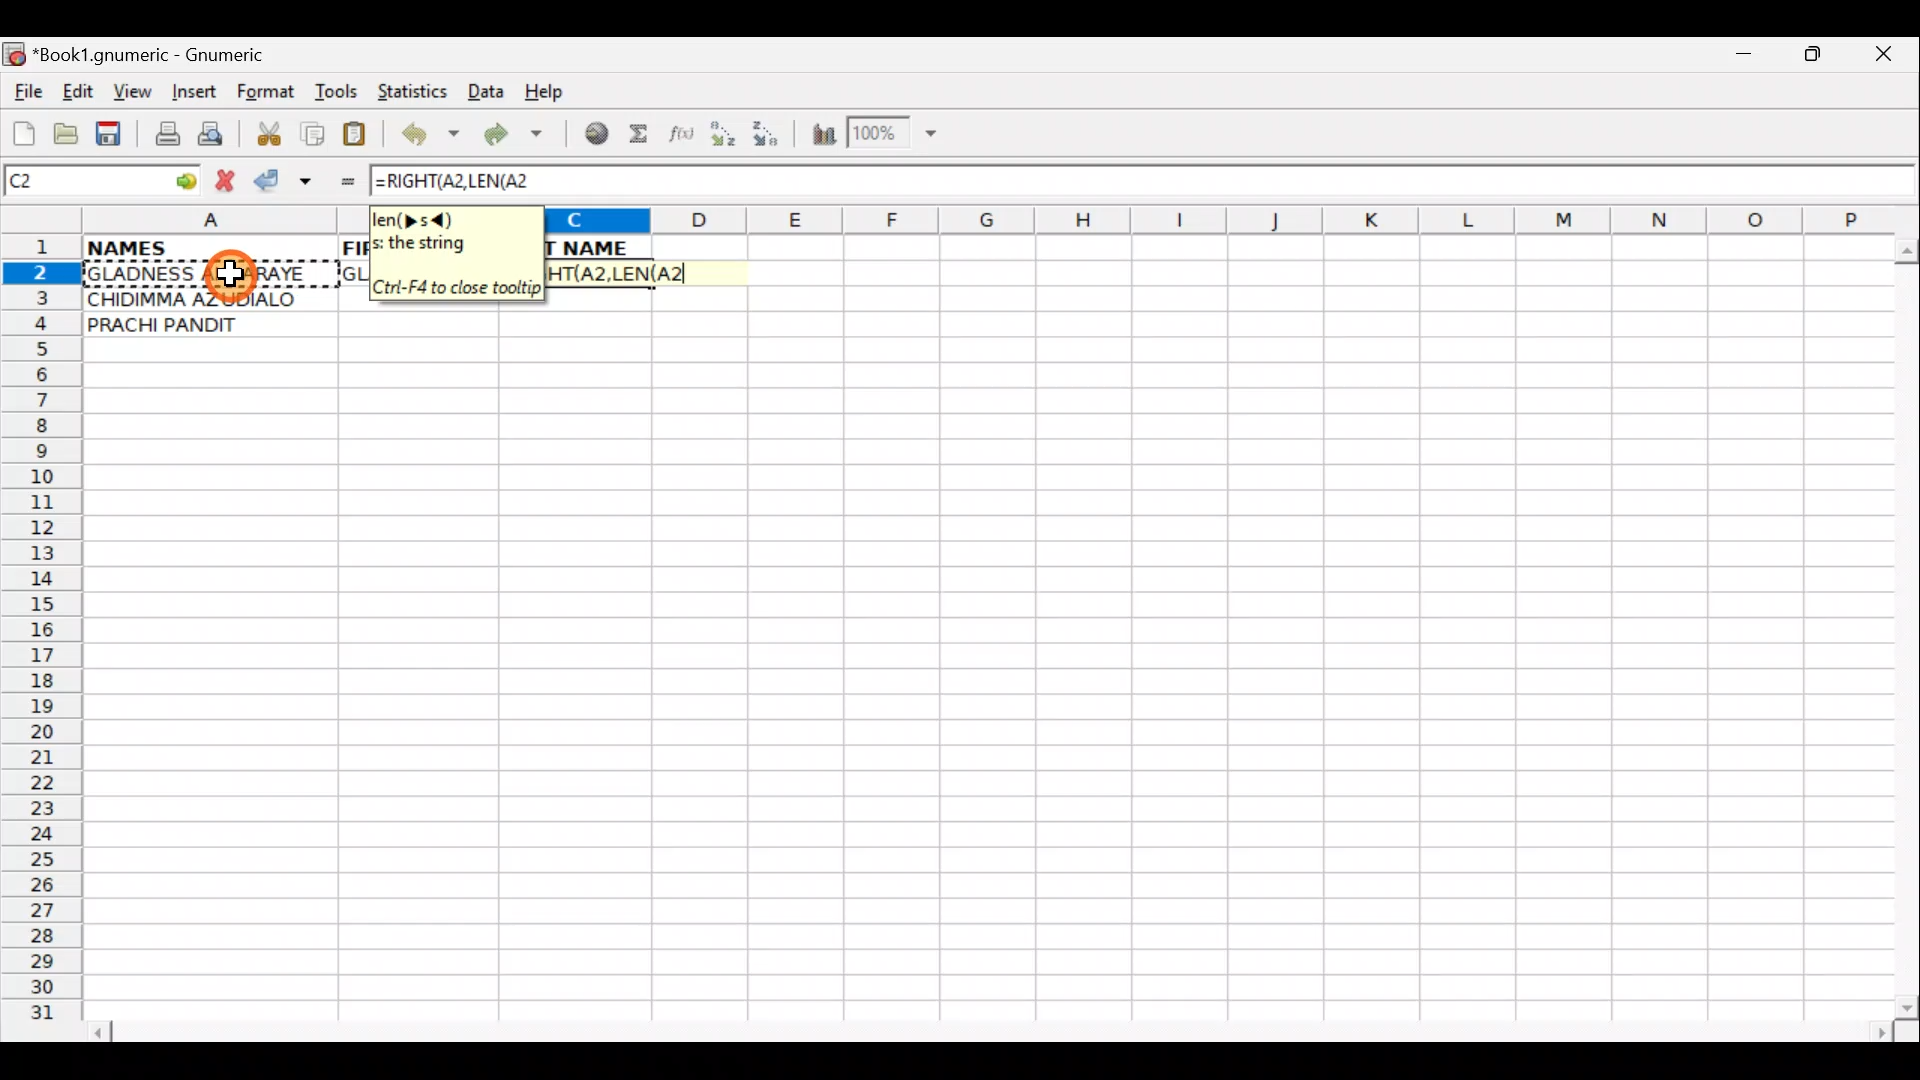  Describe the element at coordinates (1225, 181) in the screenshot. I see `Formula bar` at that location.